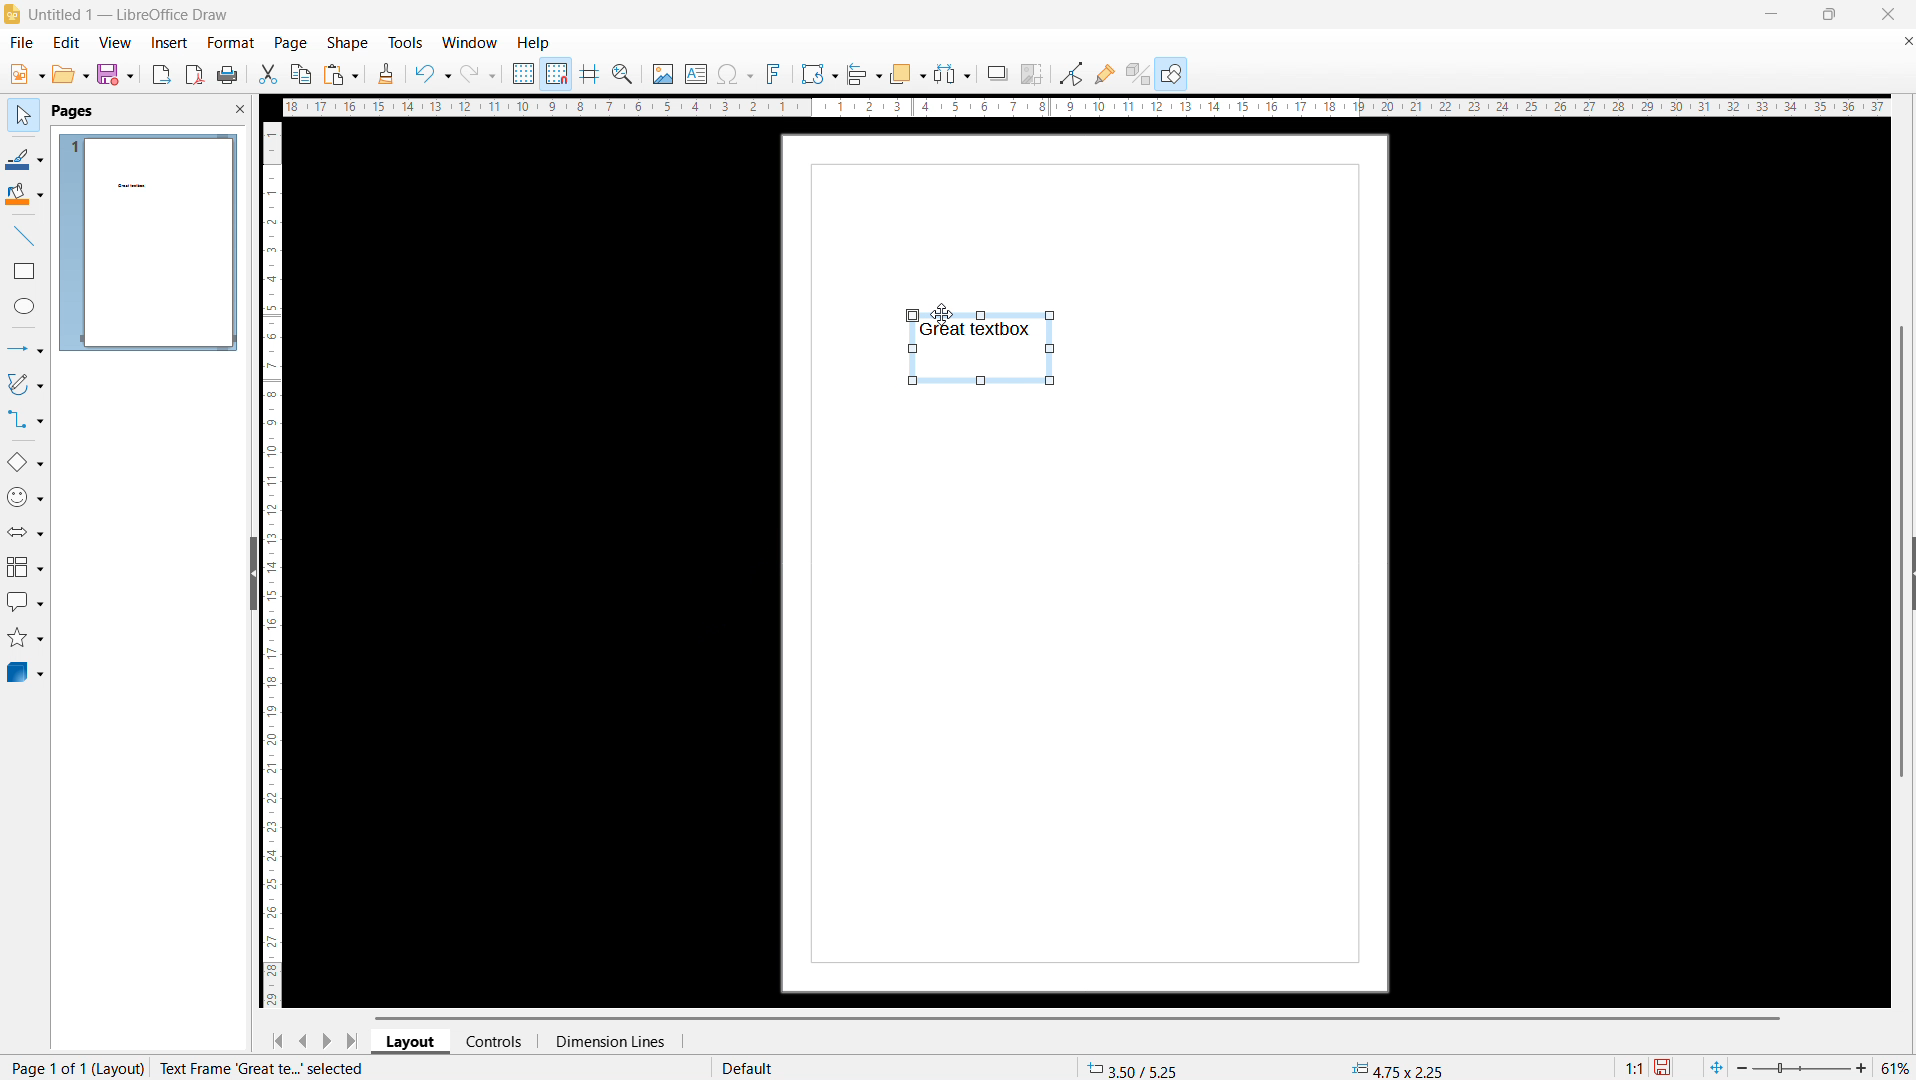 The height and width of the screenshot is (1080, 1916). I want to click on line tool, so click(24, 234).